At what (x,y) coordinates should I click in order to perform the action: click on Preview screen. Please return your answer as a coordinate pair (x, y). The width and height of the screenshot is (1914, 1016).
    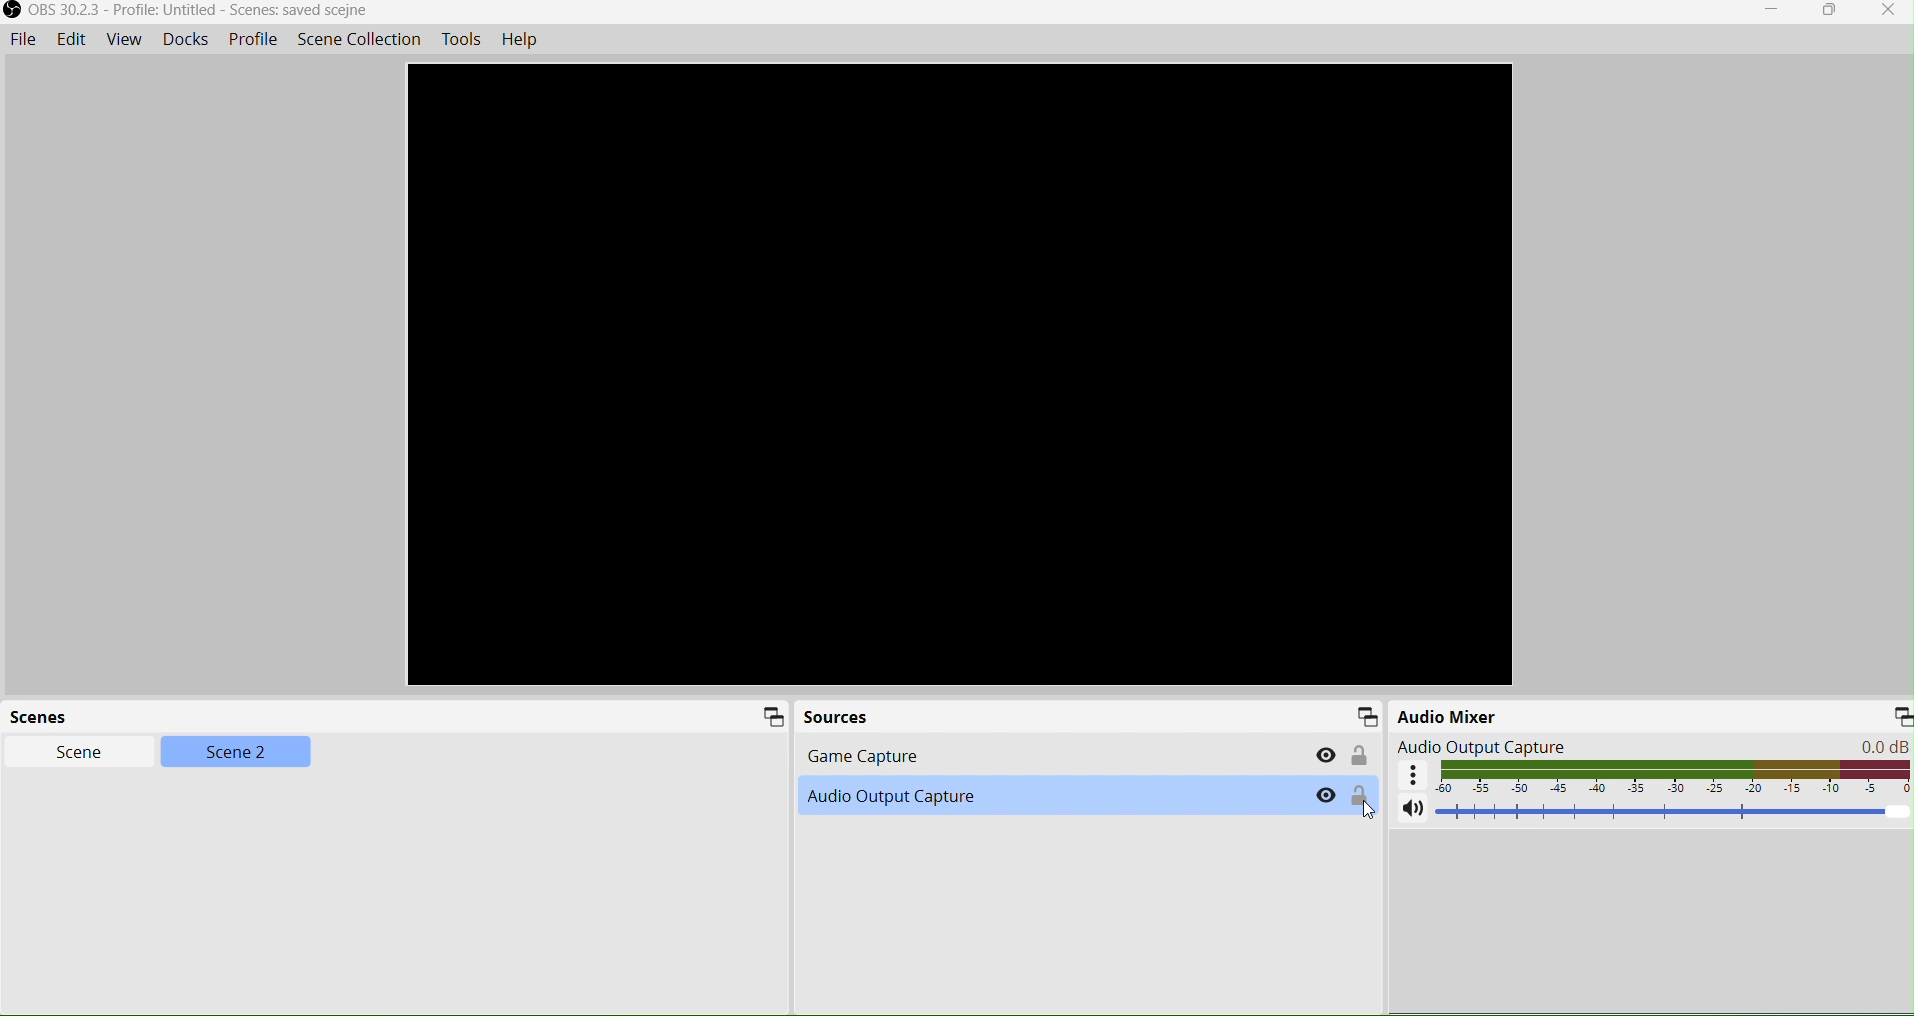
    Looking at the image, I should click on (959, 373).